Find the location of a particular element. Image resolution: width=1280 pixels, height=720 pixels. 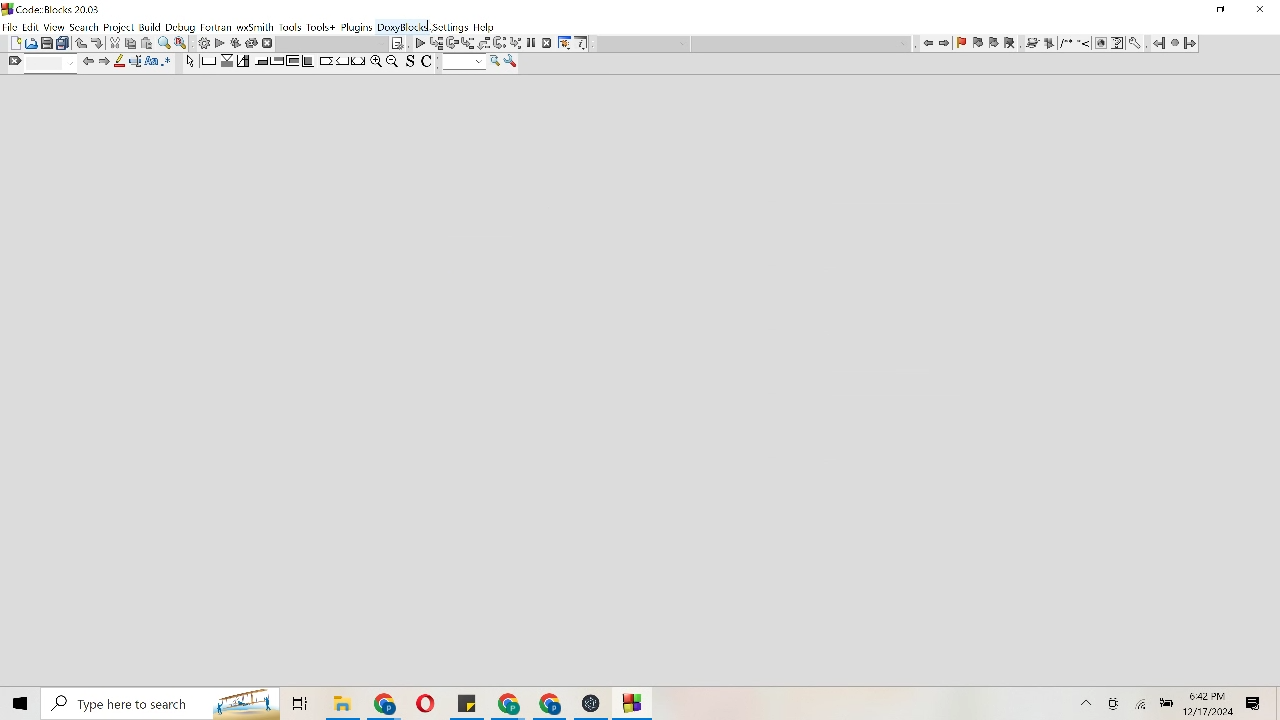

View is located at coordinates (54, 27).